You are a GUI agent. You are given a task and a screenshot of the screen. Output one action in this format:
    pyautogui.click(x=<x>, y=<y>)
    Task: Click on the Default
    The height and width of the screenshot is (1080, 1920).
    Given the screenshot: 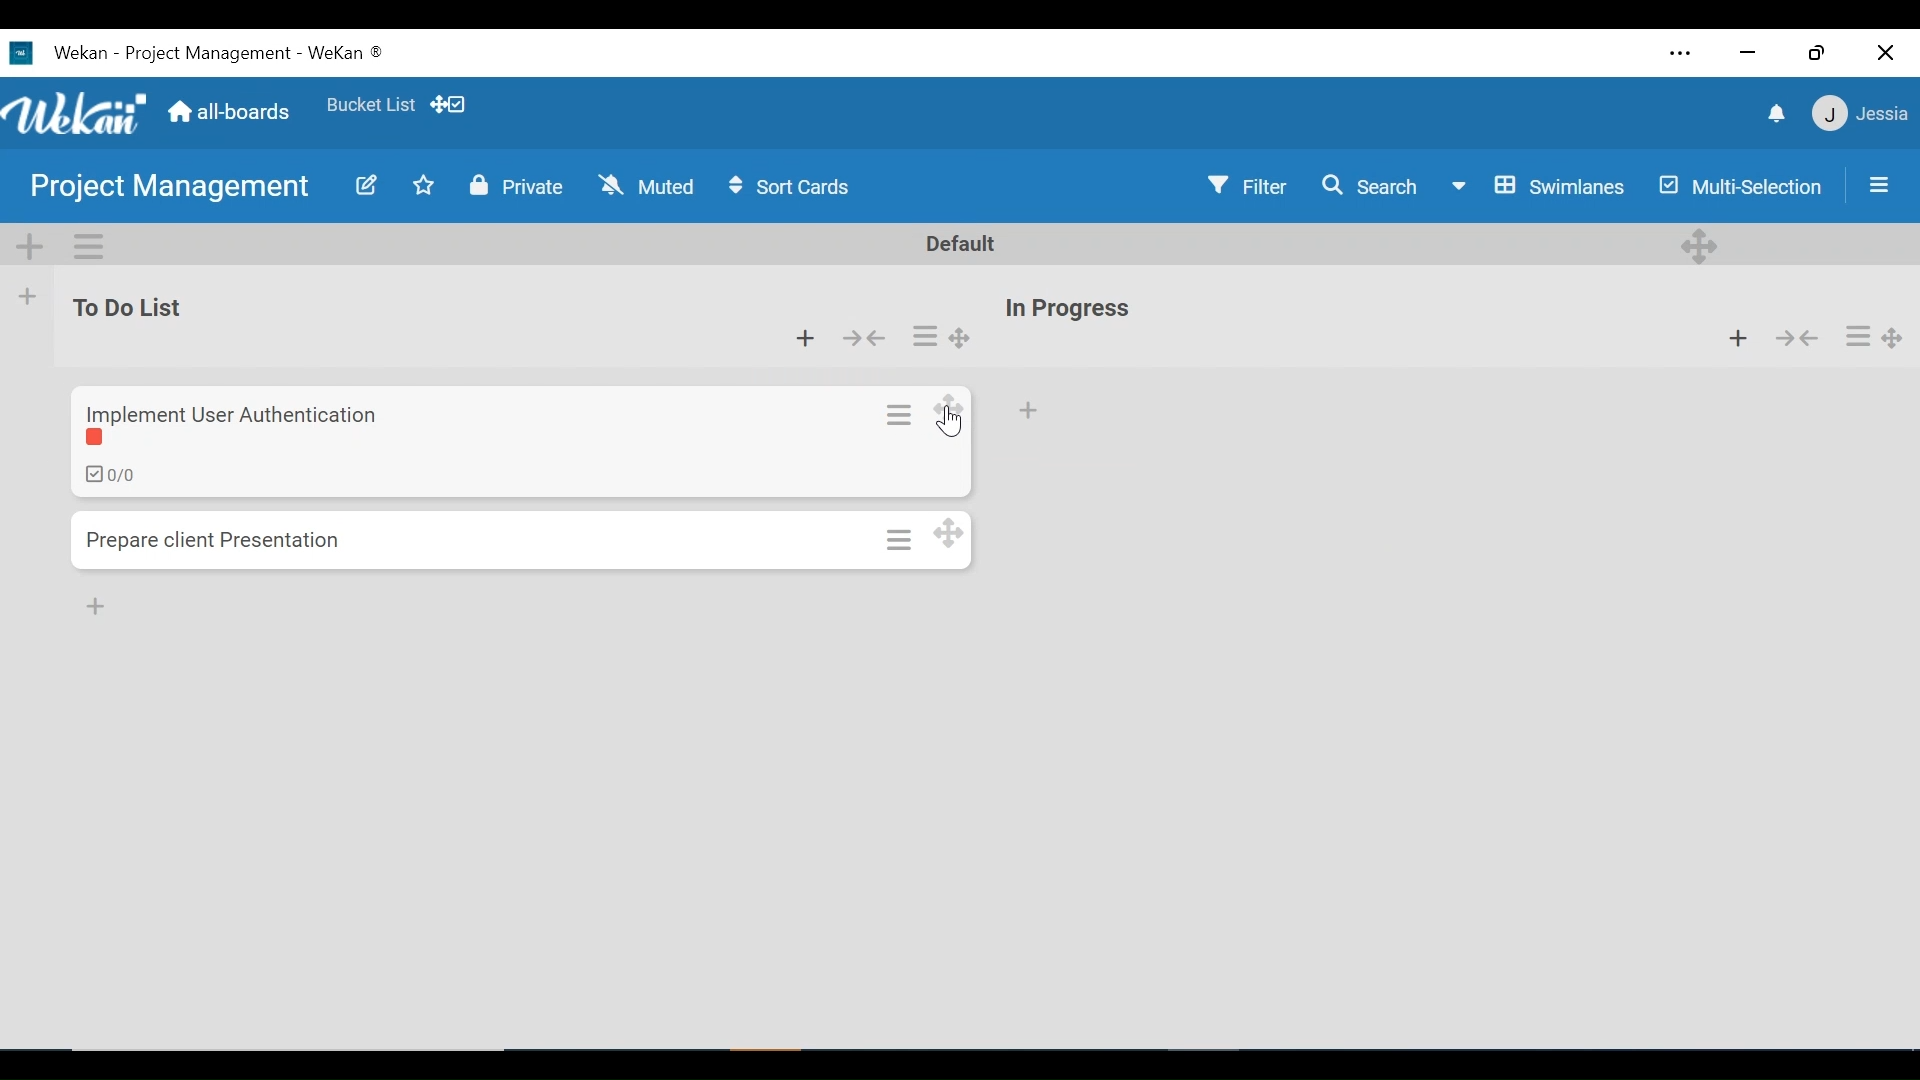 What is the action you would take?
    pyautogui.click(x=961, y=245)
    